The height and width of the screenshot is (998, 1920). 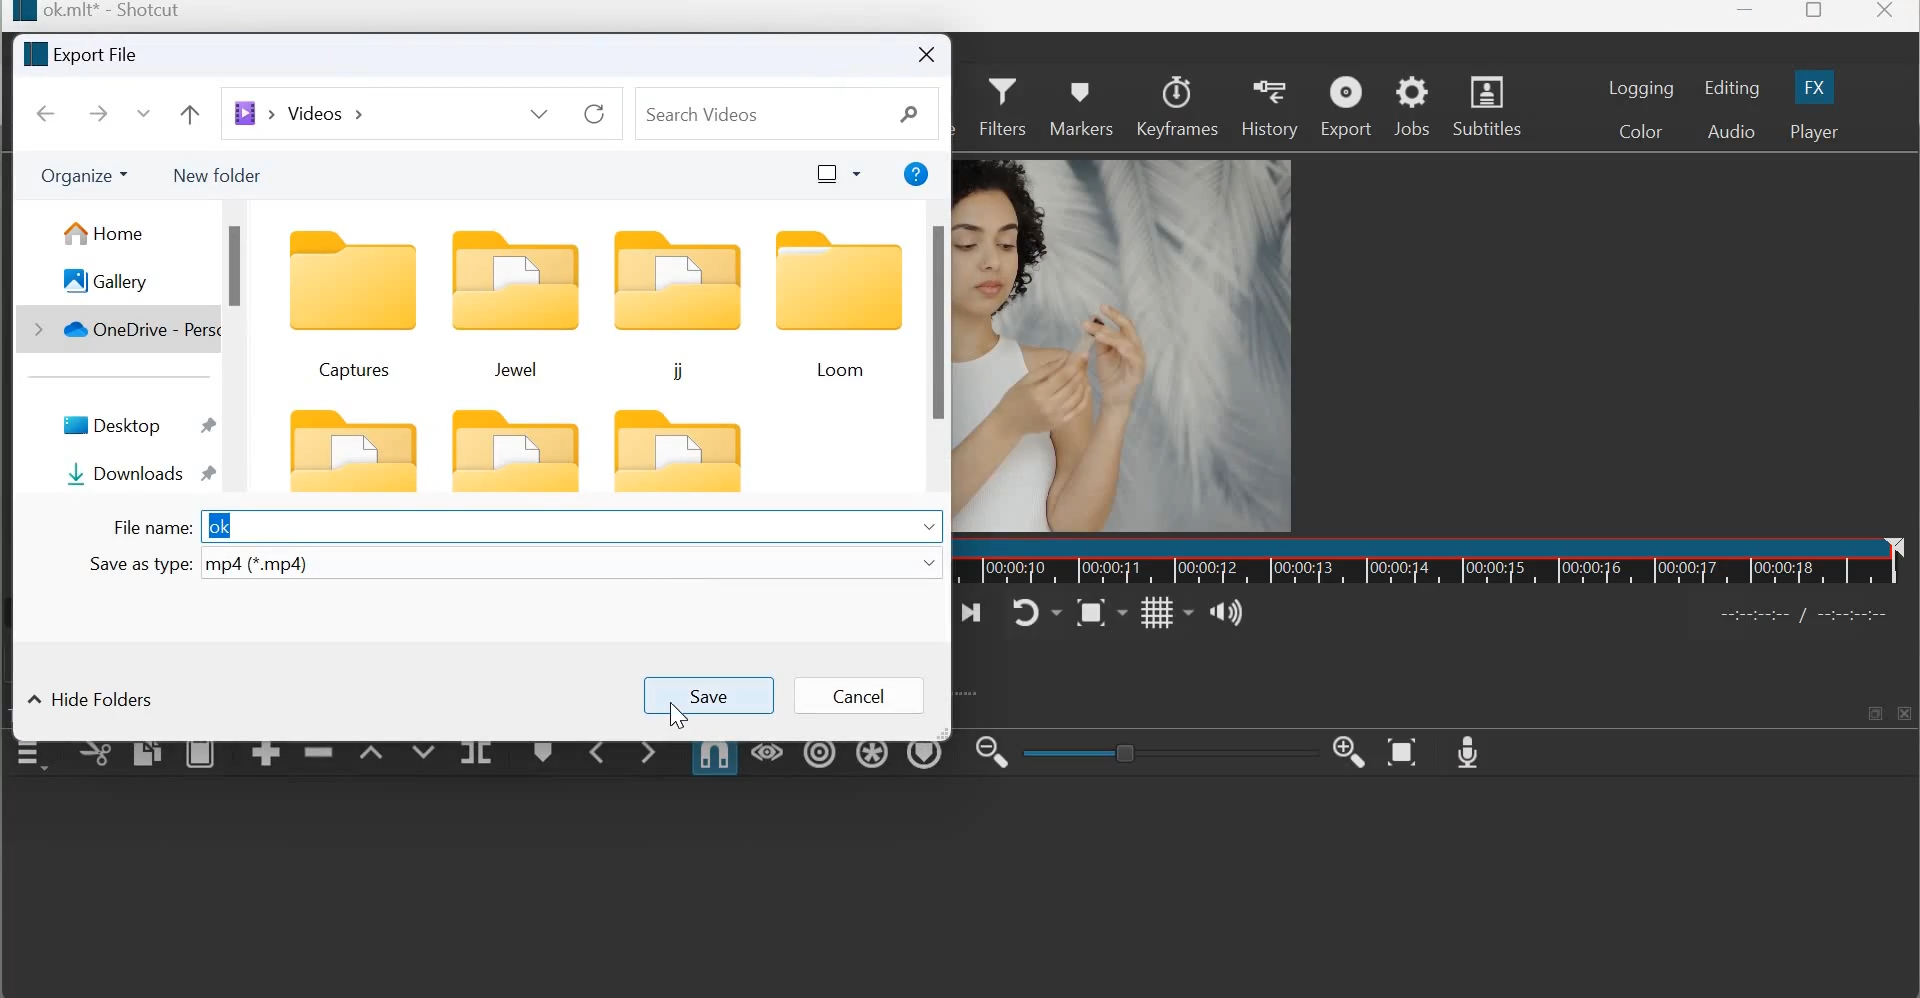 I want to click on Cancel, so click(x=866, y=697).